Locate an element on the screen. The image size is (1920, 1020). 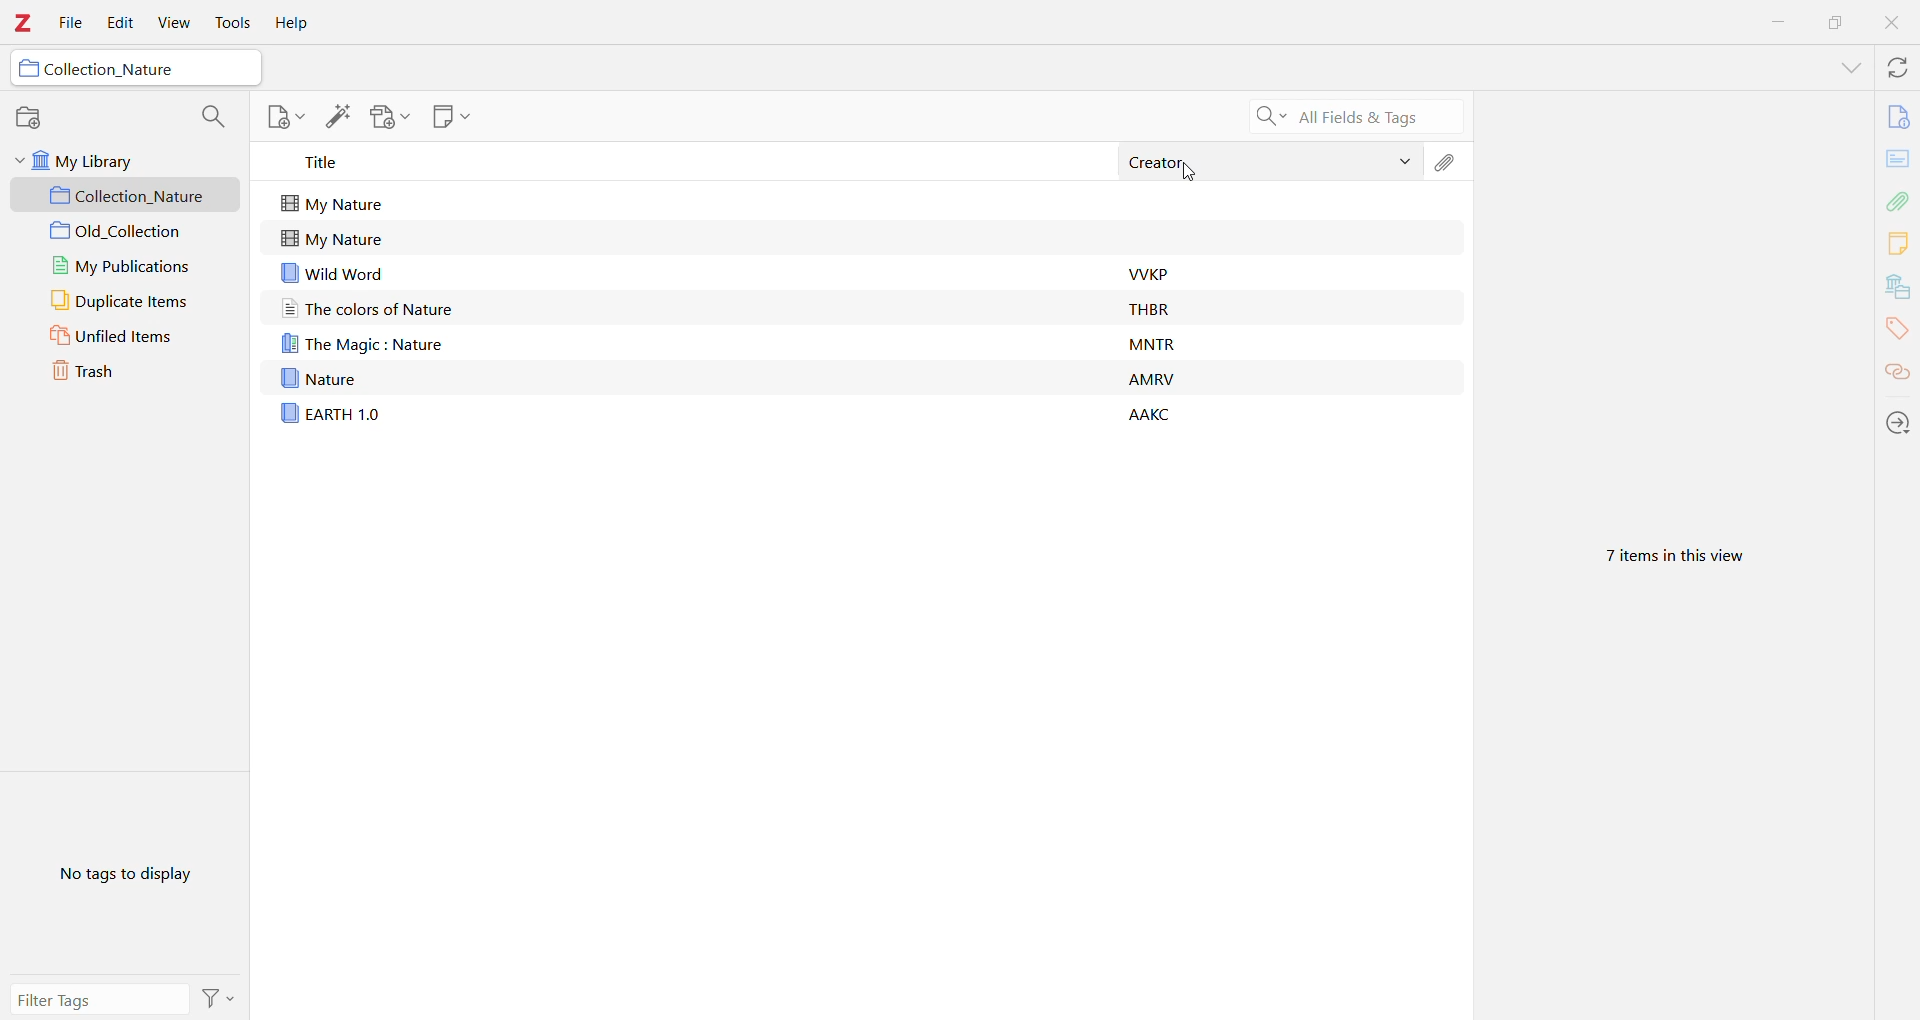
Minimize is located at coordinates (1778, 22).